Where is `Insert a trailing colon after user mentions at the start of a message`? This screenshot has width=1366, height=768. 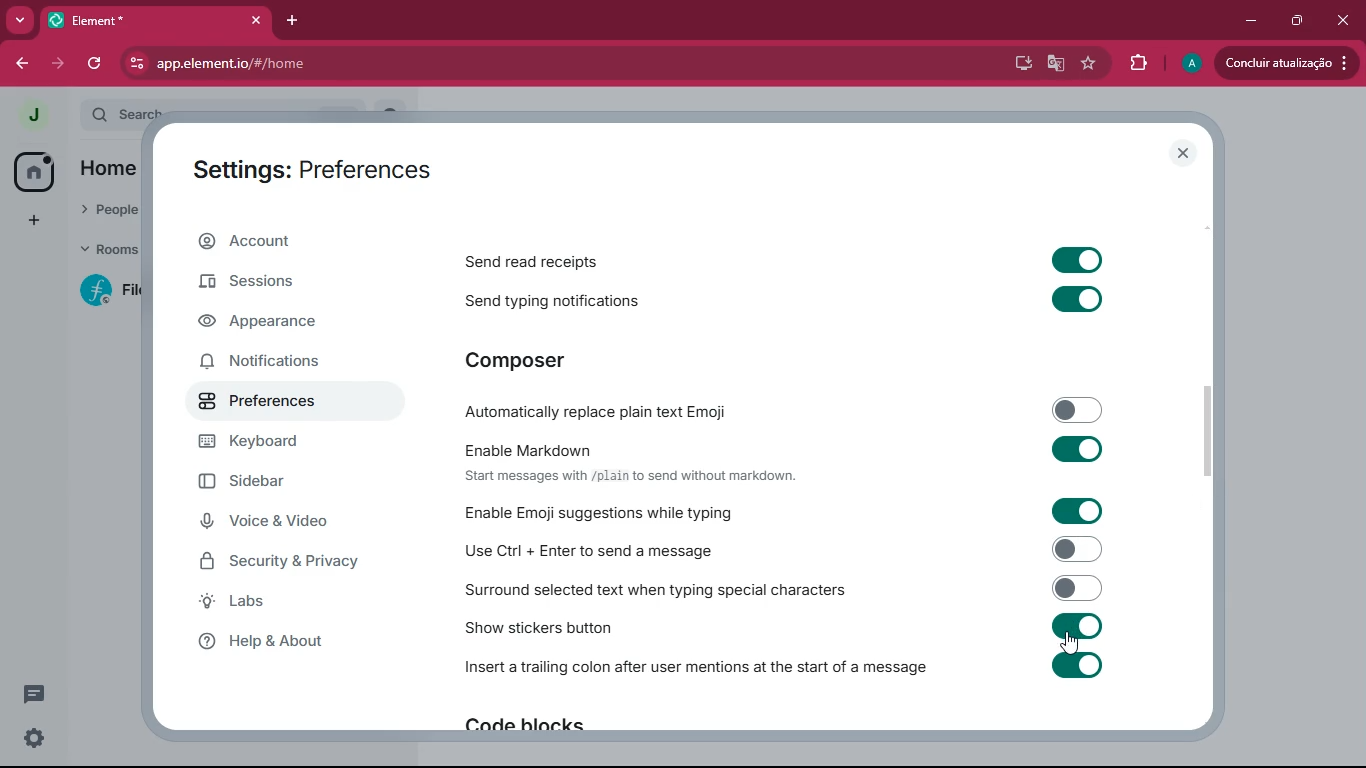
Insert a trailing colon after user mentions at the start of a message is located at coordinates (782, 674).